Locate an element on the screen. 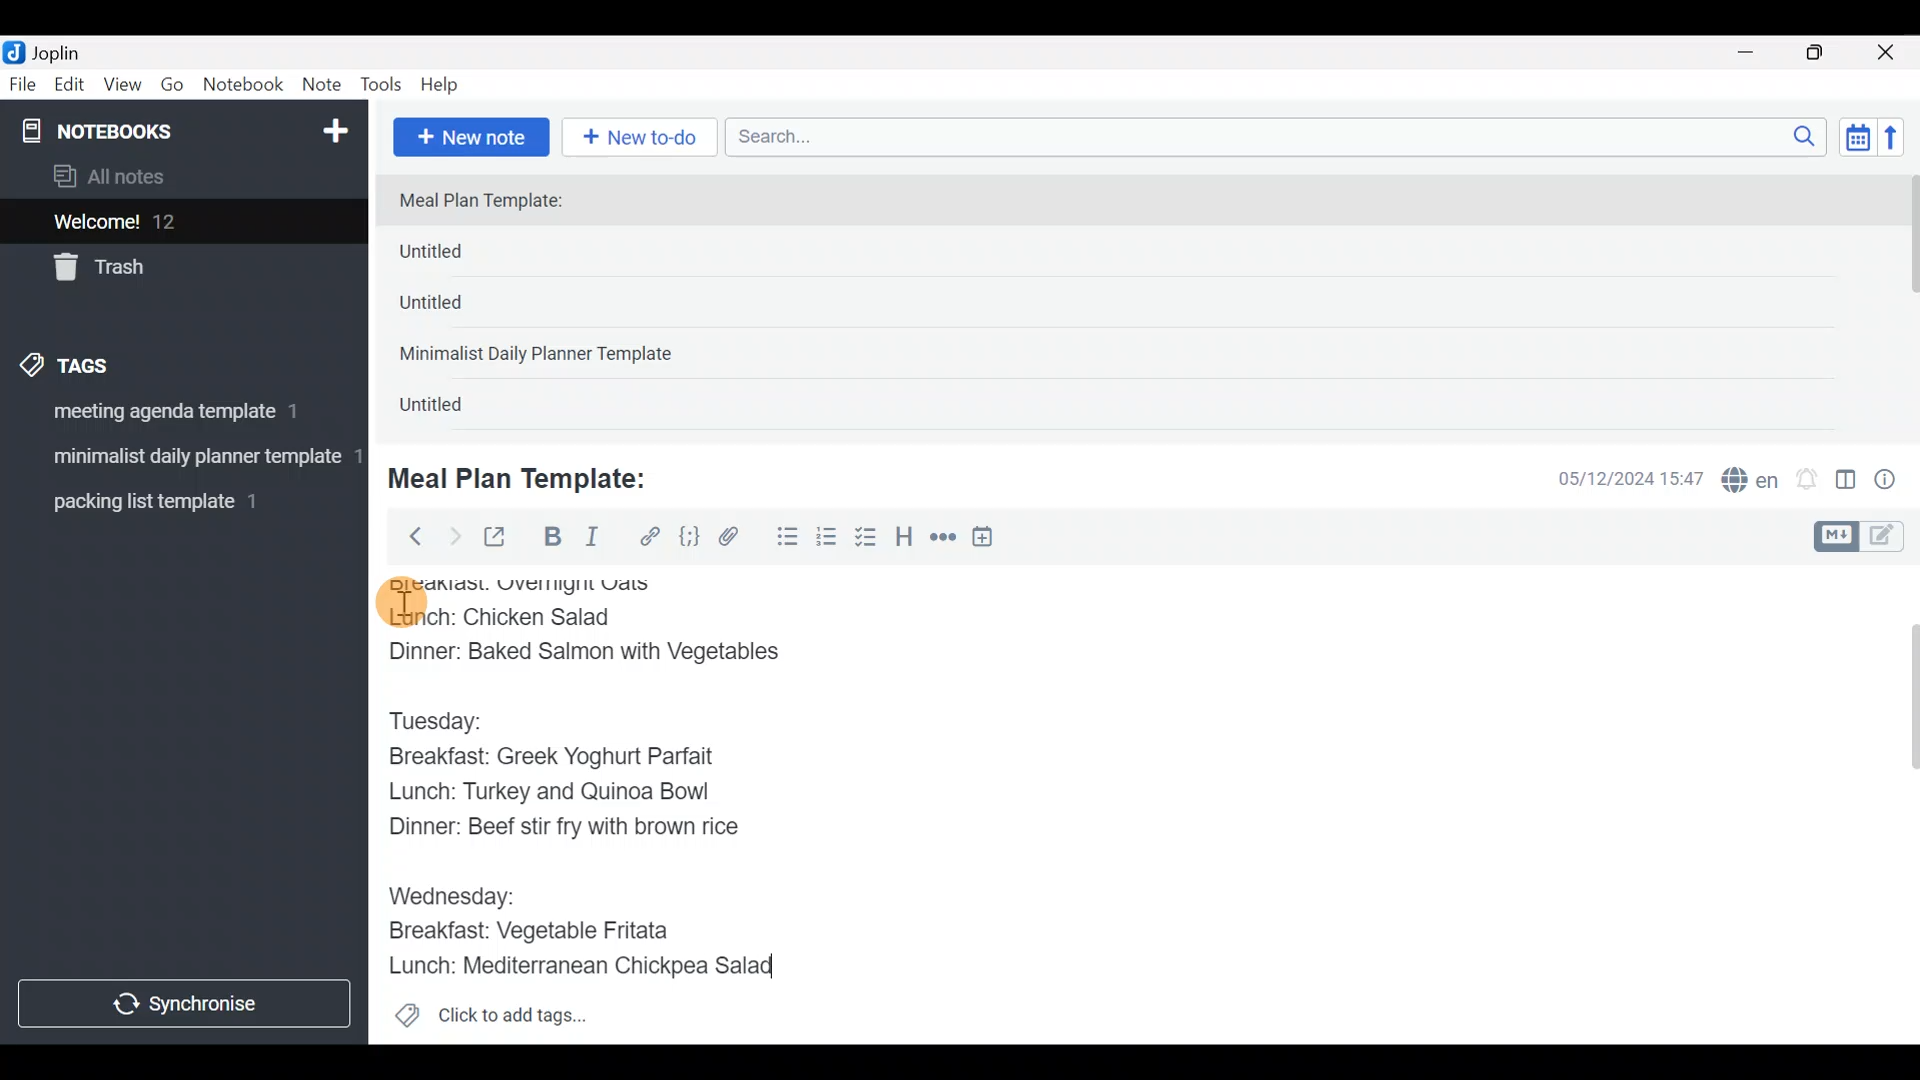  Code is located at coordinates (687, 536).